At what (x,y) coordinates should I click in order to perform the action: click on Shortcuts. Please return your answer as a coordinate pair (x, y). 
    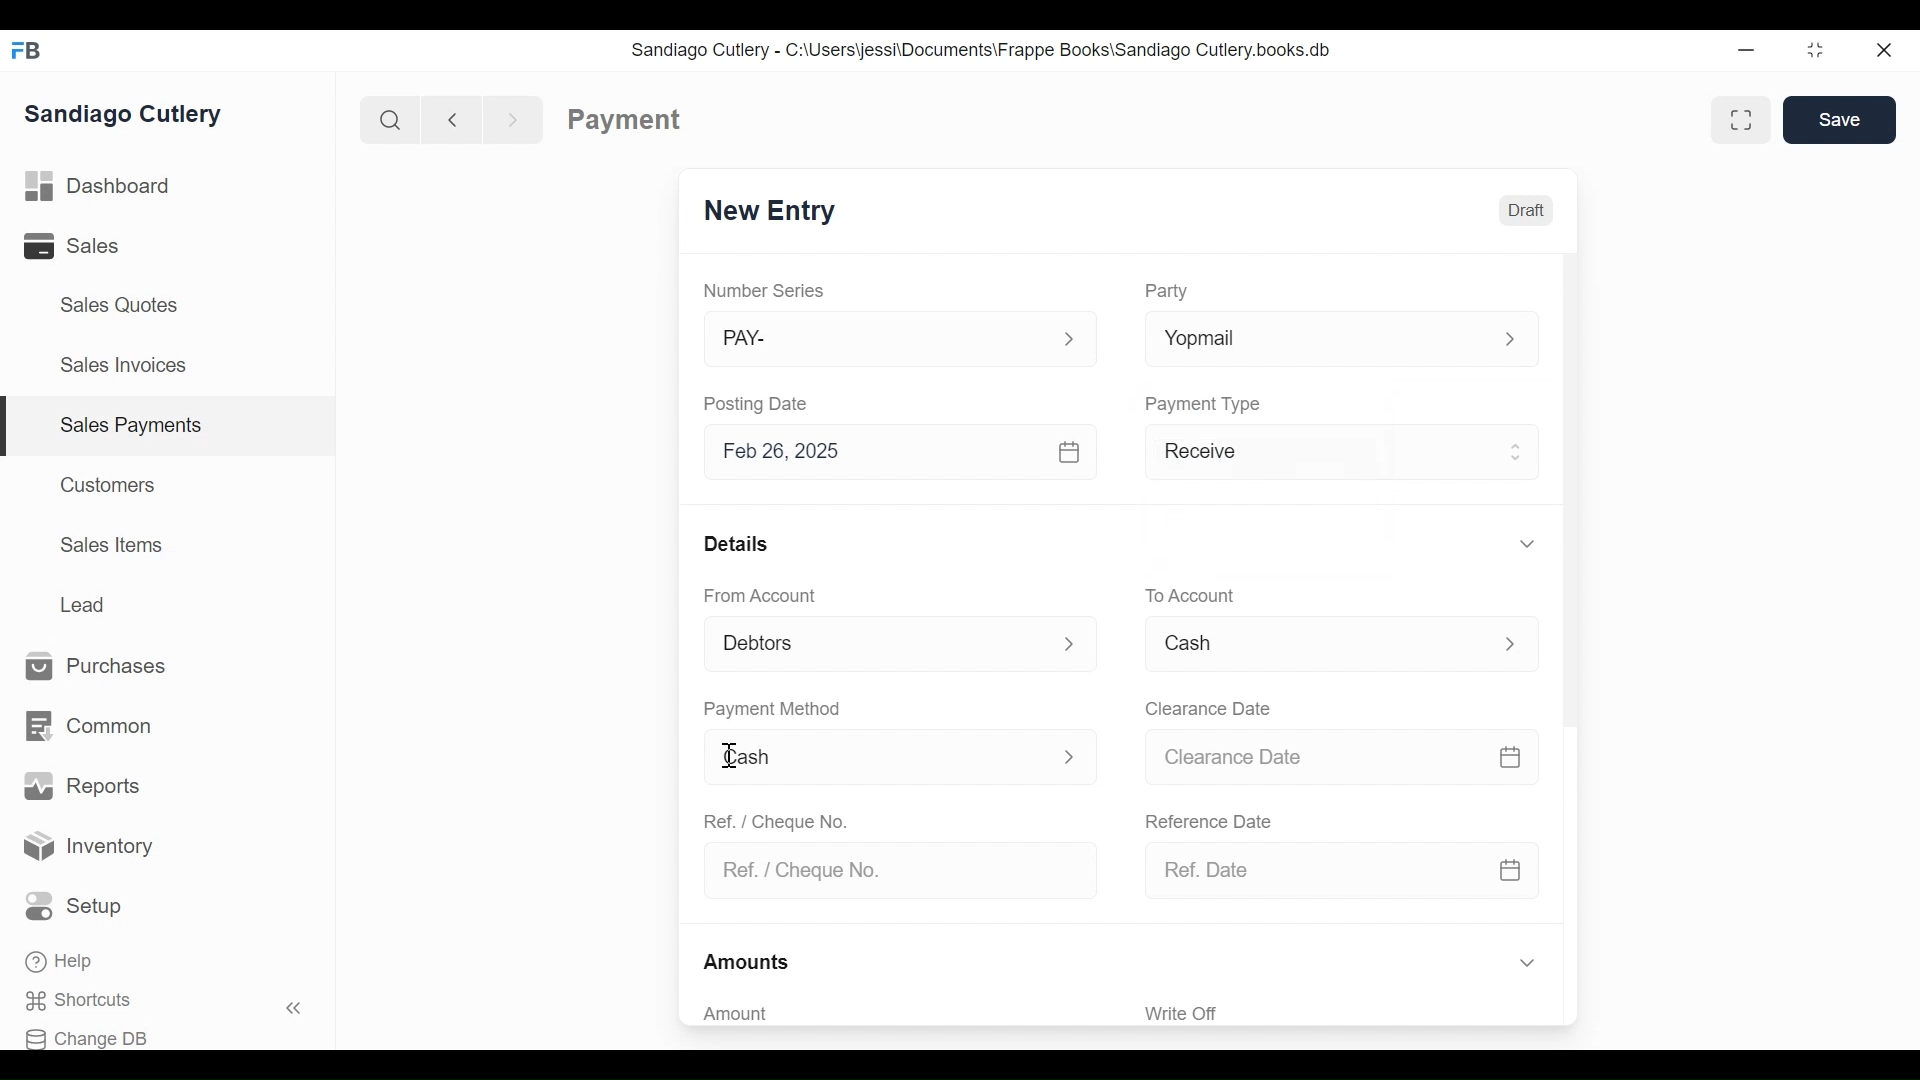
    Looking at the image, I should click on (91, 1001).